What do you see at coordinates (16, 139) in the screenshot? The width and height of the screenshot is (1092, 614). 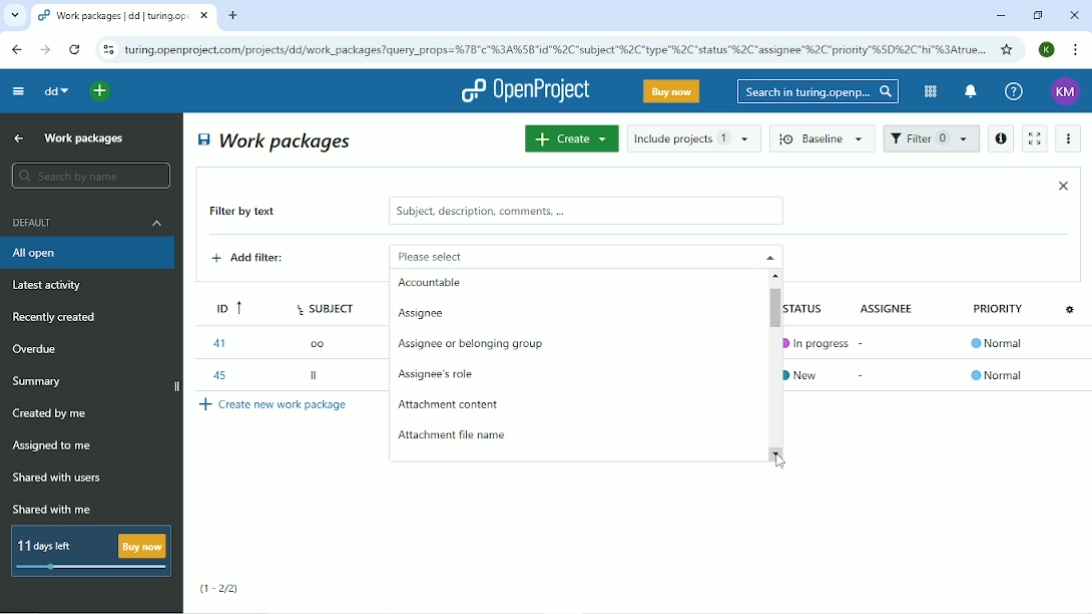 I see `Up` at bounding box center [16, 139].